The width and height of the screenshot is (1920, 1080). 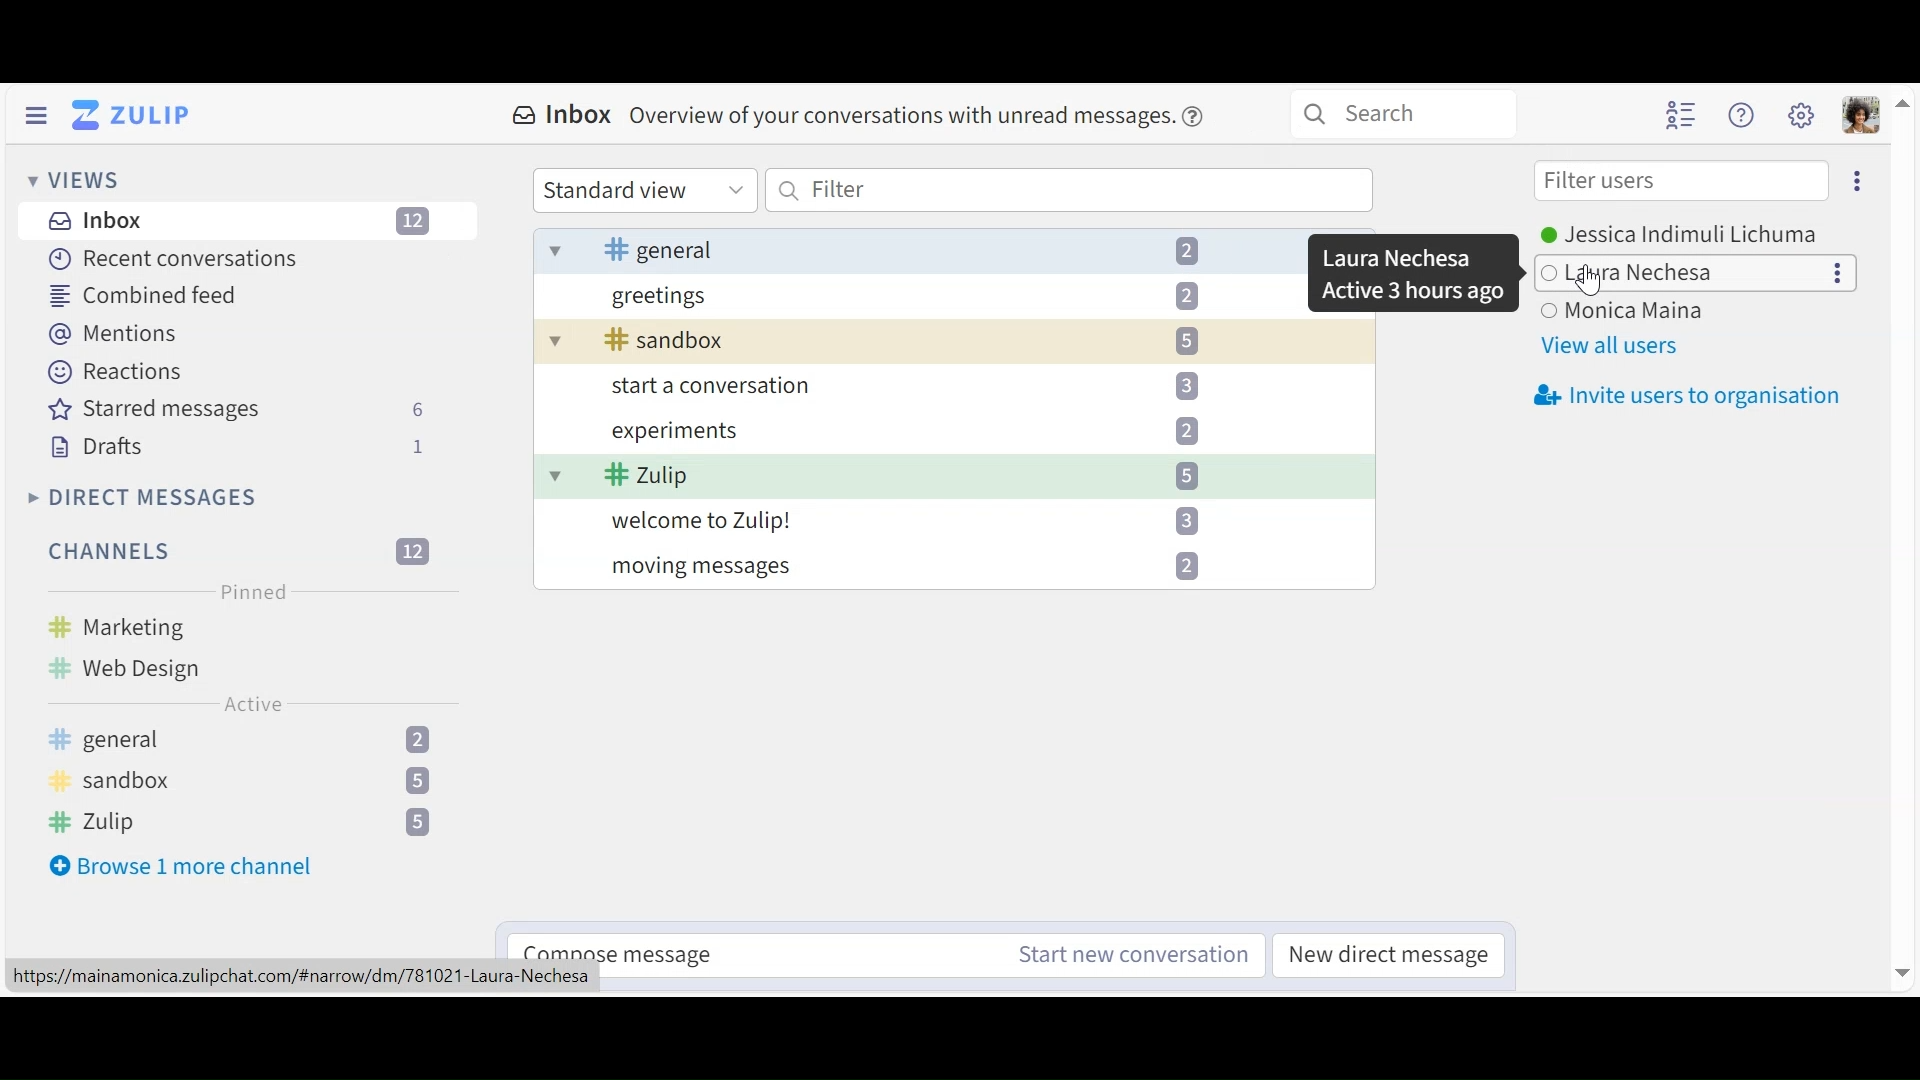 I want to click on Pinned , so click(x=249, y=591).